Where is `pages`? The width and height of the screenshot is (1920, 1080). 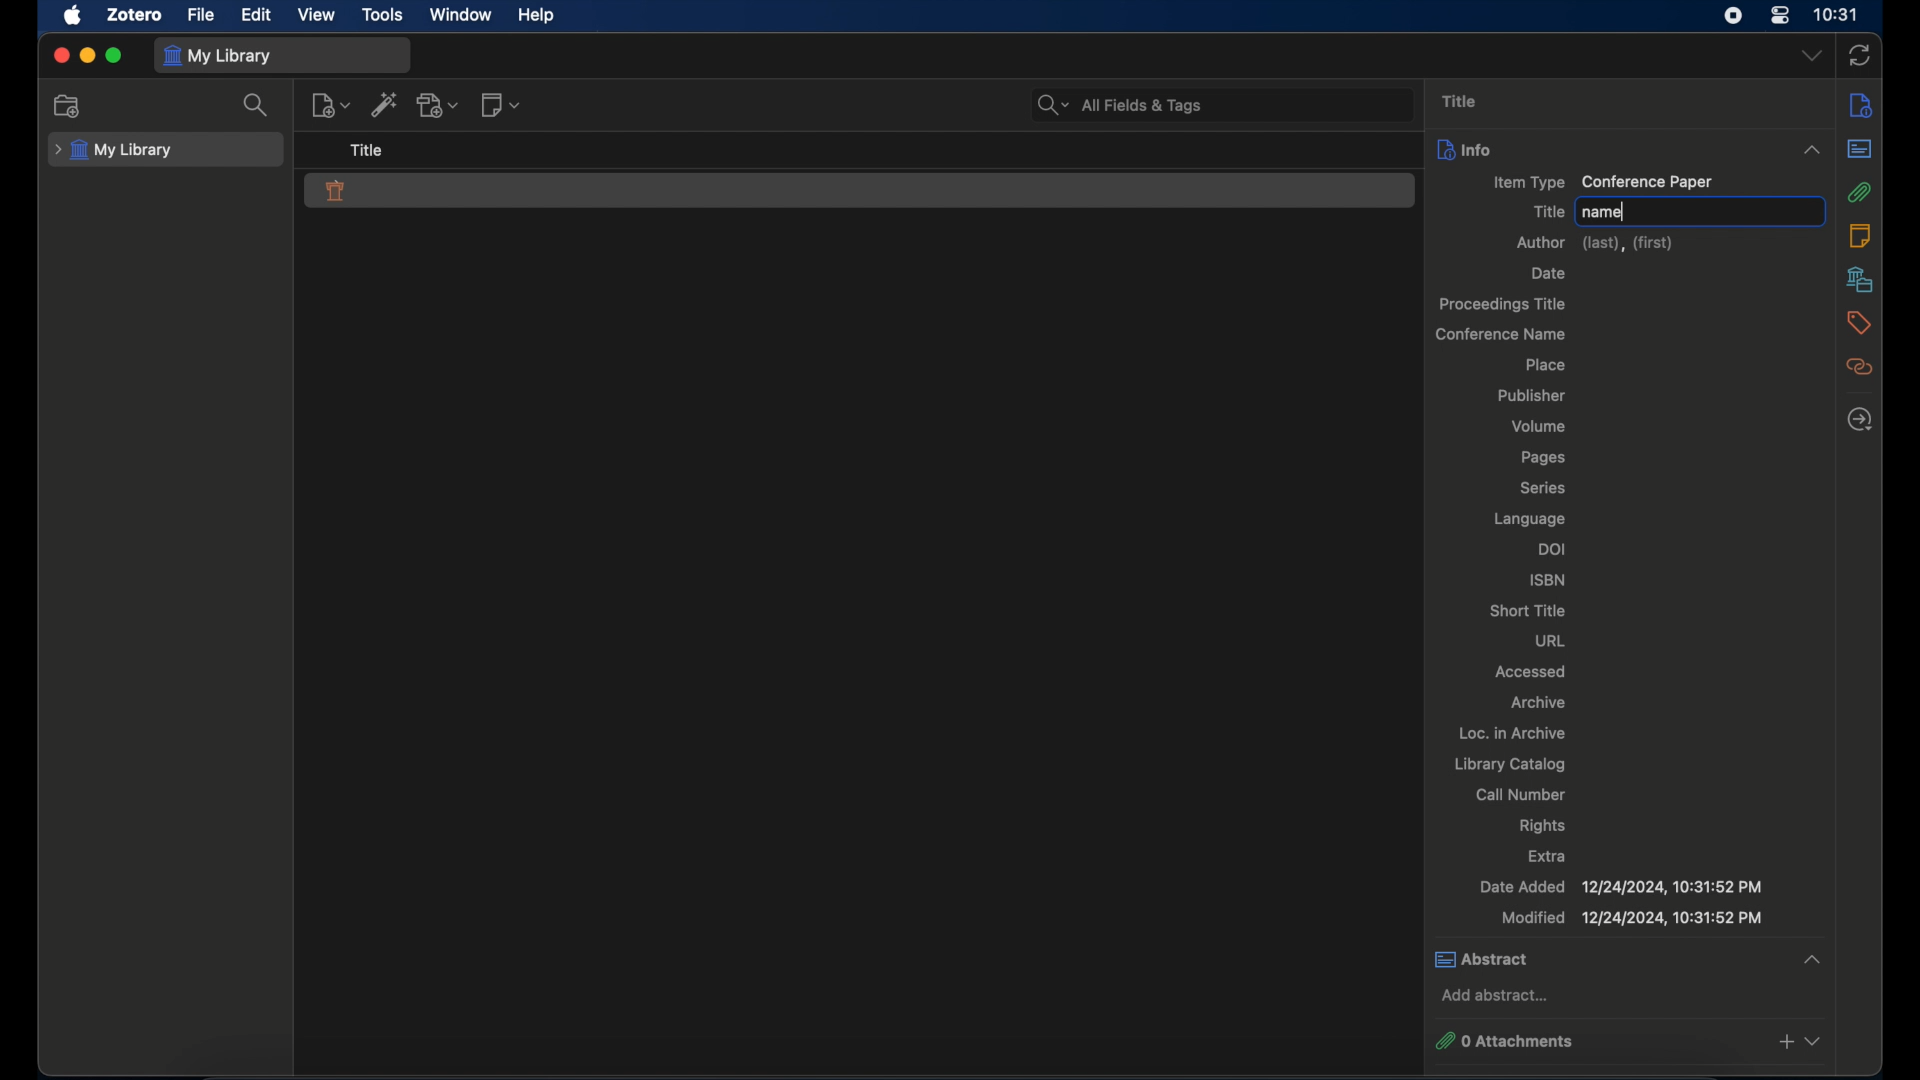 pages is located at coordinates (1543, 458).